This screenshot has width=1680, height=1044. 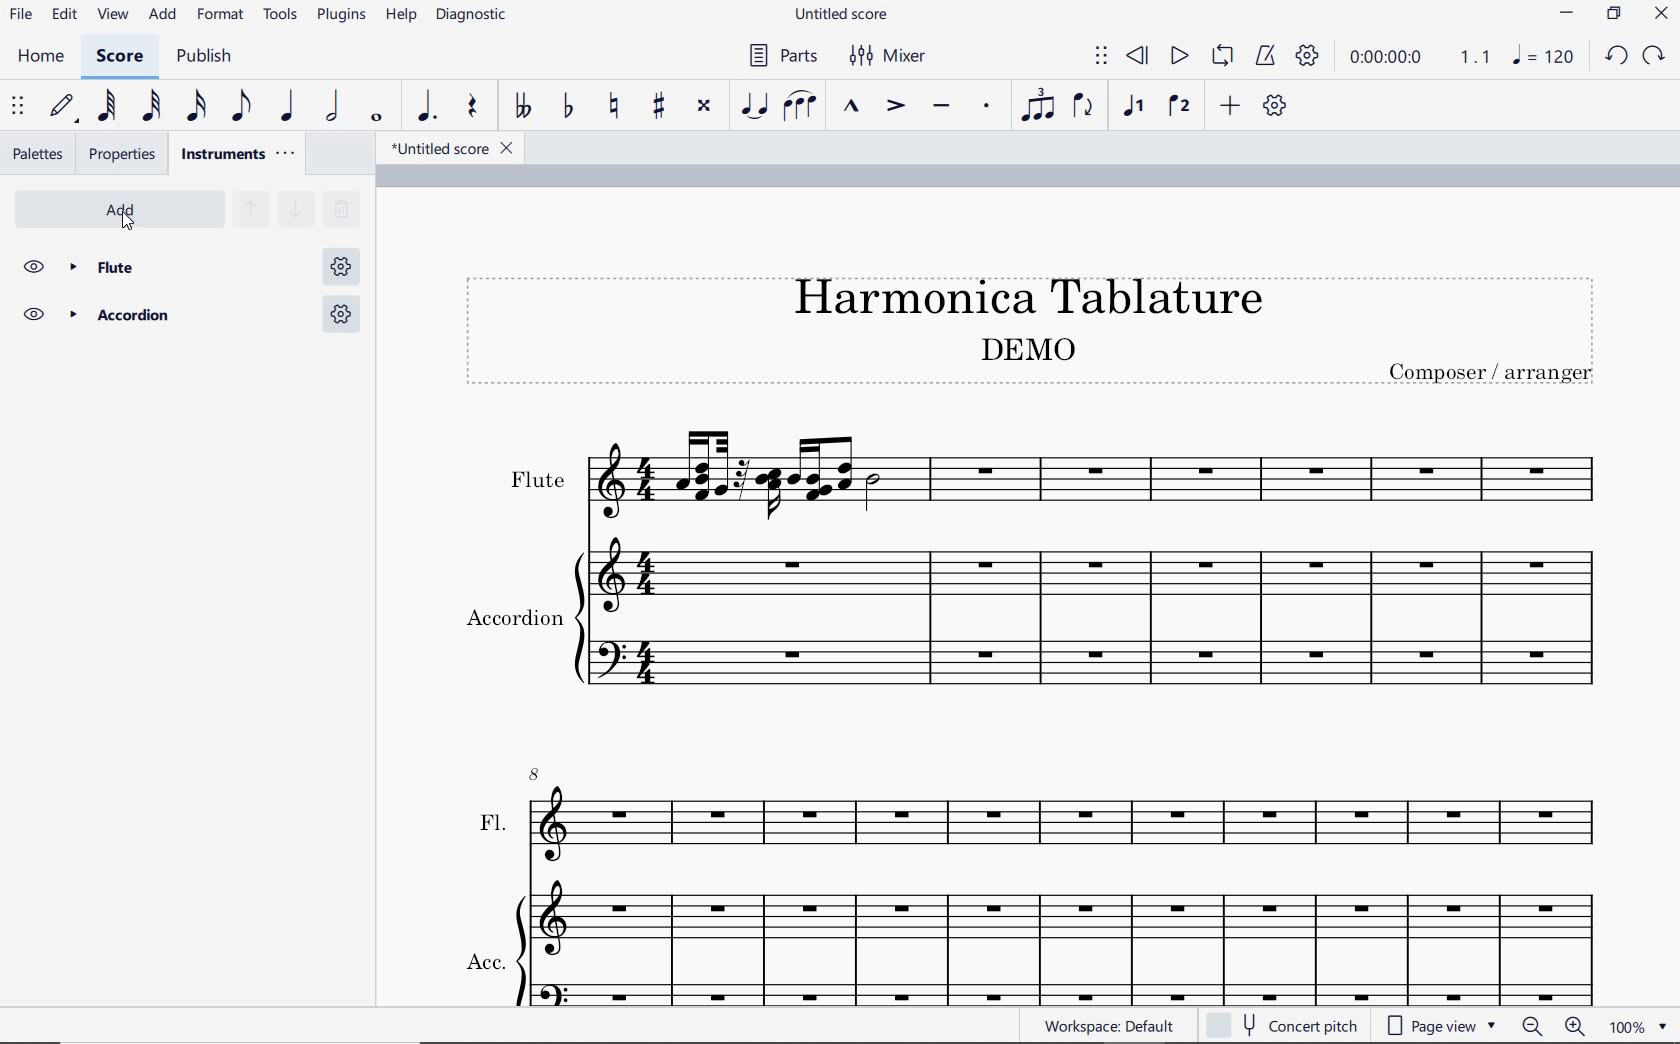 What do you see at coordinates (1616, 55) in the screenshot?
I see `UNDO` at bounding box center [1616, 55].